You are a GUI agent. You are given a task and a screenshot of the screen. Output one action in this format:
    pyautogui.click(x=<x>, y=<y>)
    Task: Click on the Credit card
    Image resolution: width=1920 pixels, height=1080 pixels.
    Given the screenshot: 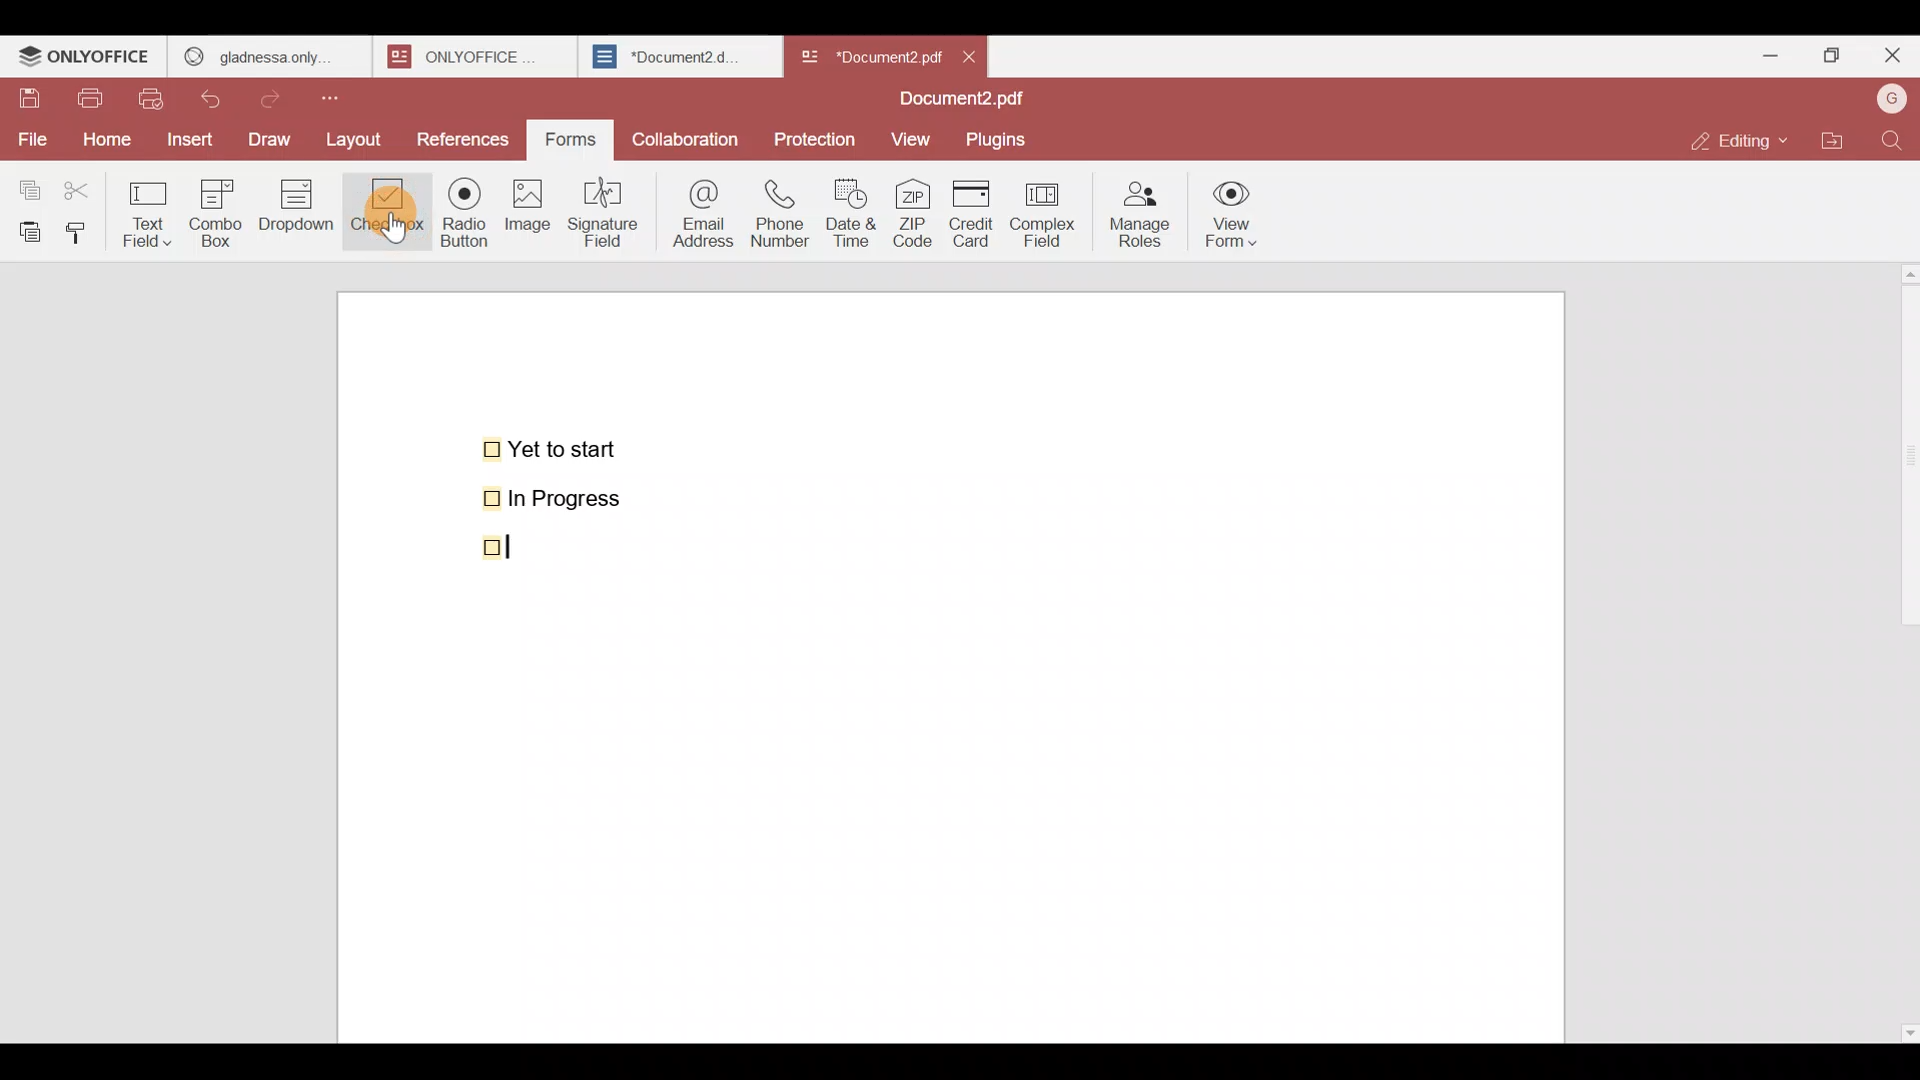 What is the action you would take?
    pyautogui.click(x=967, y=215)
    